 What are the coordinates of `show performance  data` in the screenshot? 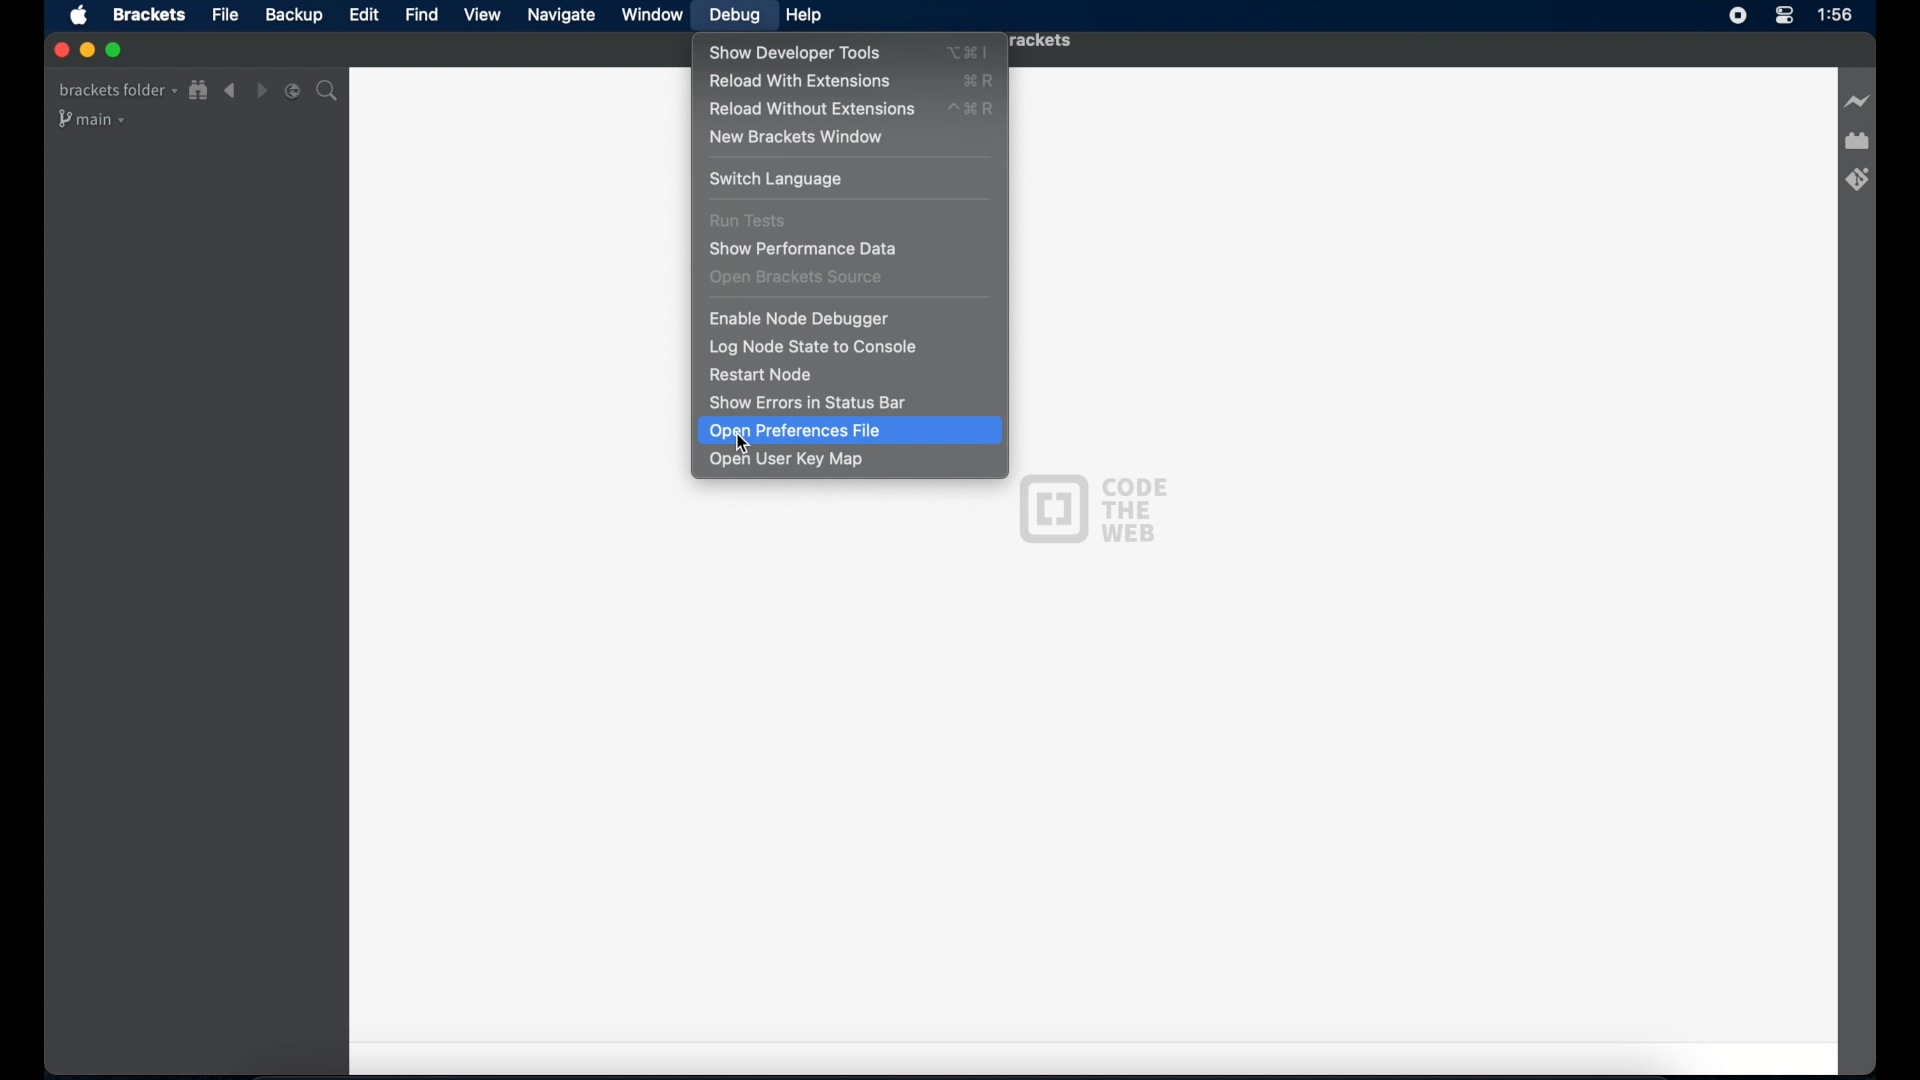 It's located at (805, 250).